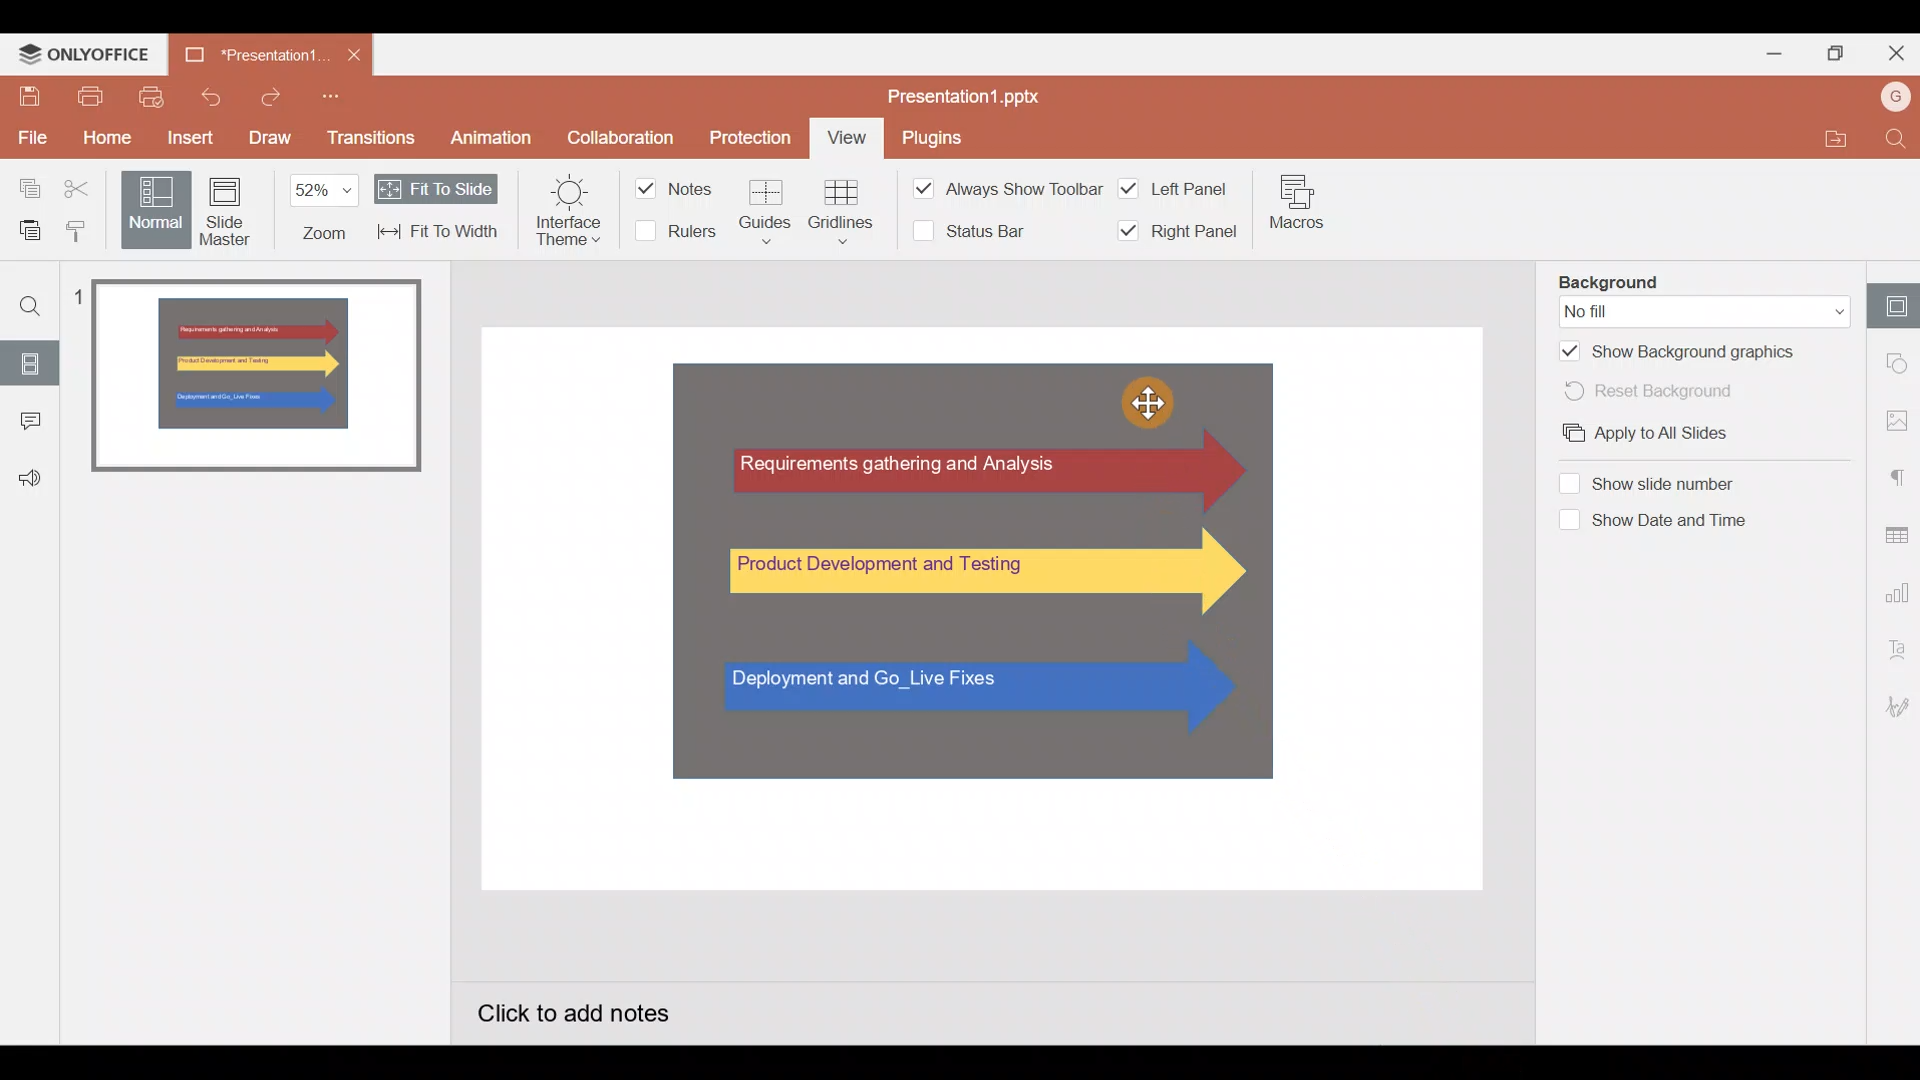 The width and height of the screenshot is (1920, 1080). I want to click on Left panel, so click(1175, 186).